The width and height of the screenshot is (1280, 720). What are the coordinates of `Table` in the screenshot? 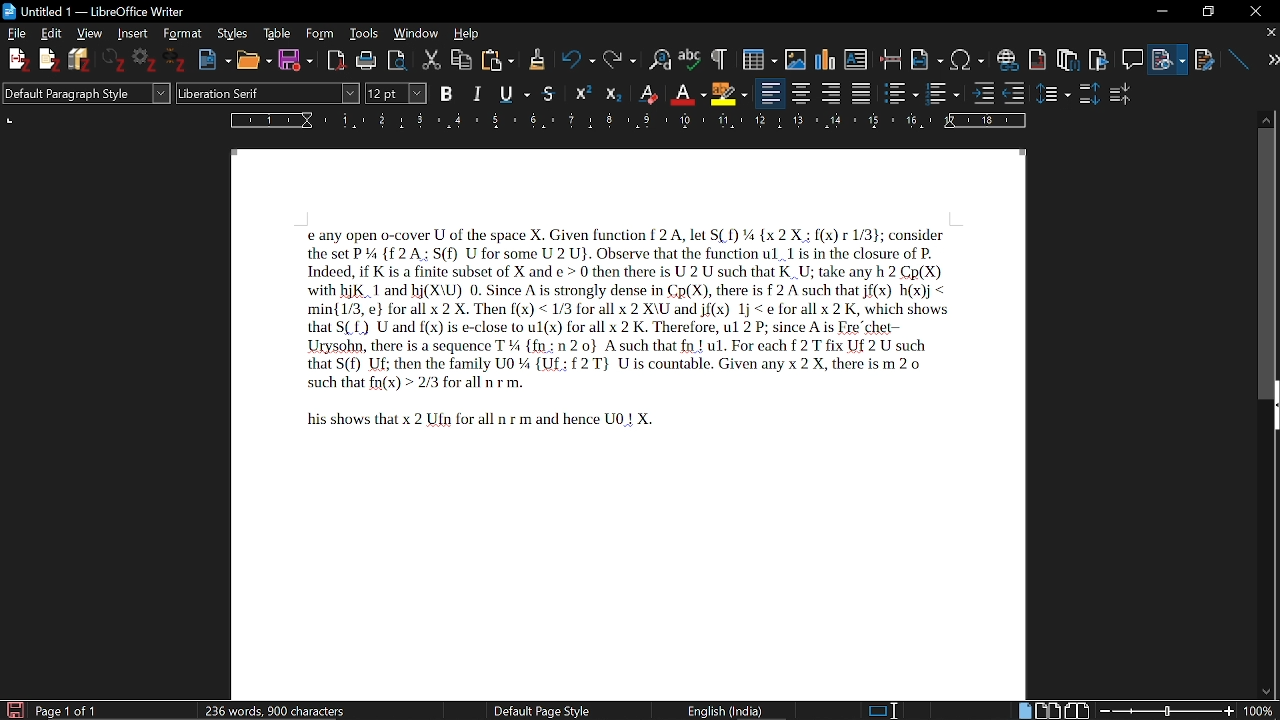 It's located at (277, 33).